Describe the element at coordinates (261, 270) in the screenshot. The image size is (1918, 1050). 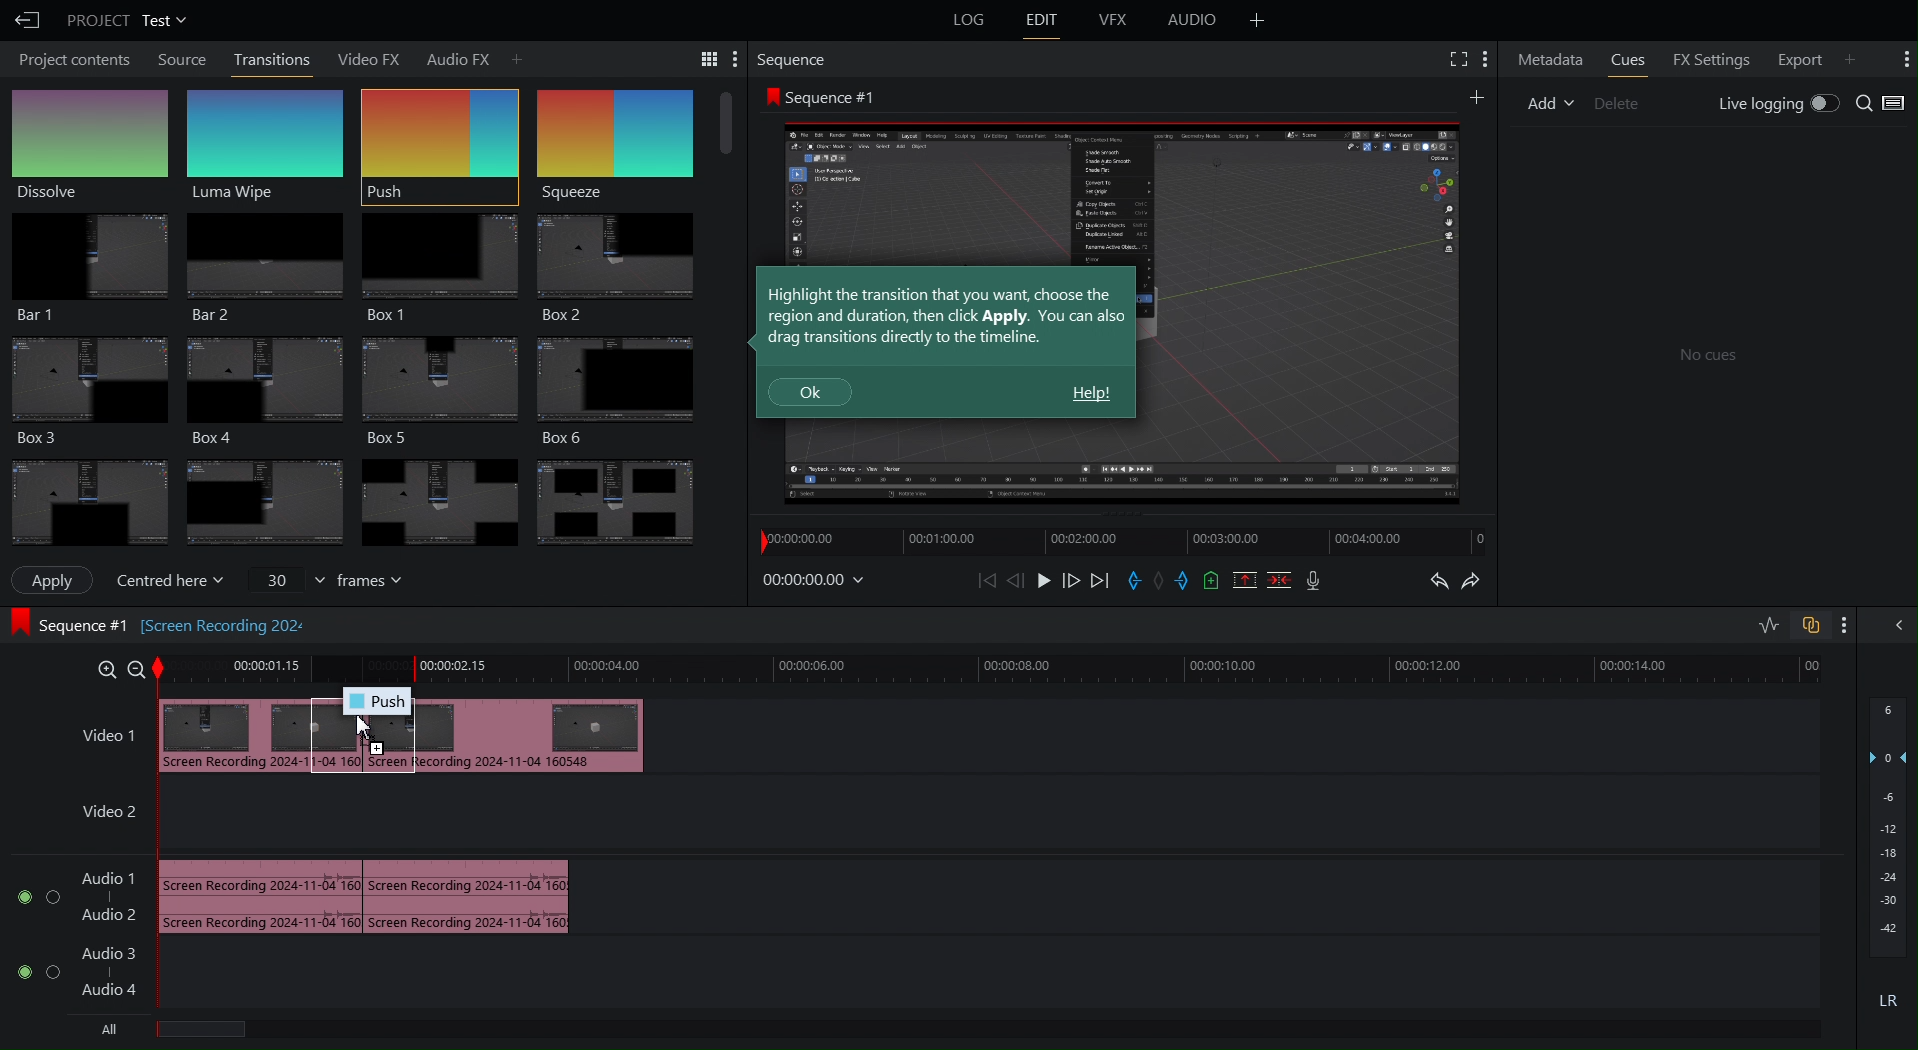
I see `Bar 2` at that location.